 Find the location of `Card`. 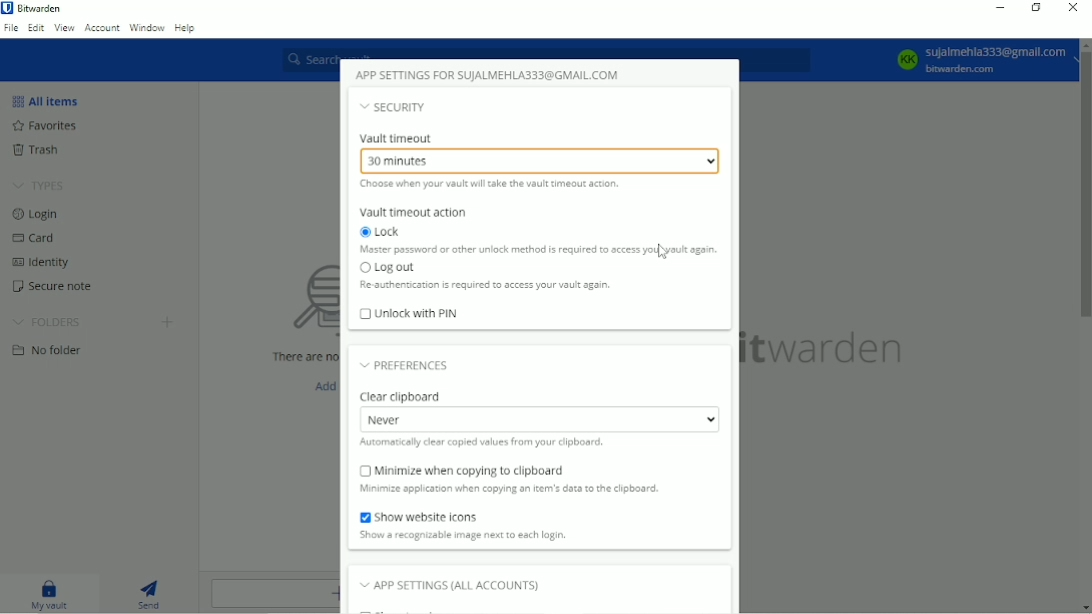

Card is located at coordinates (38, 238).